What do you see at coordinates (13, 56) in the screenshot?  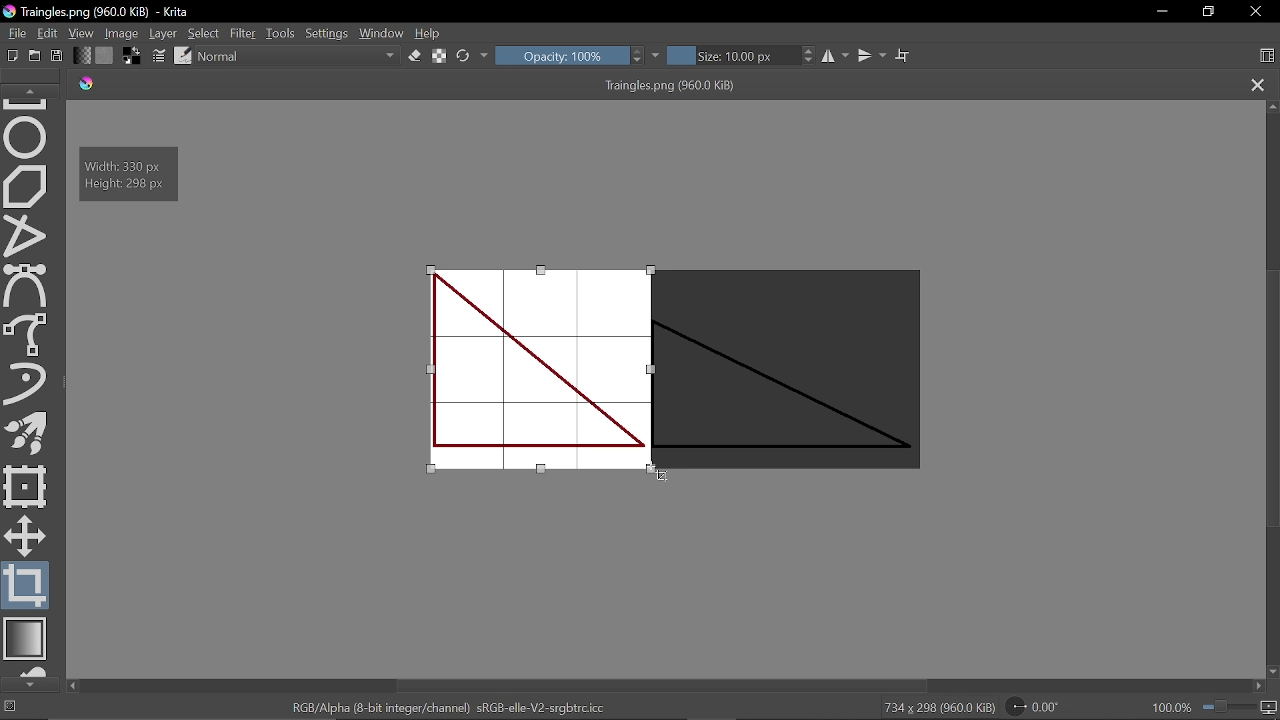 I see `Create new document` at bounding box center [13, 56].